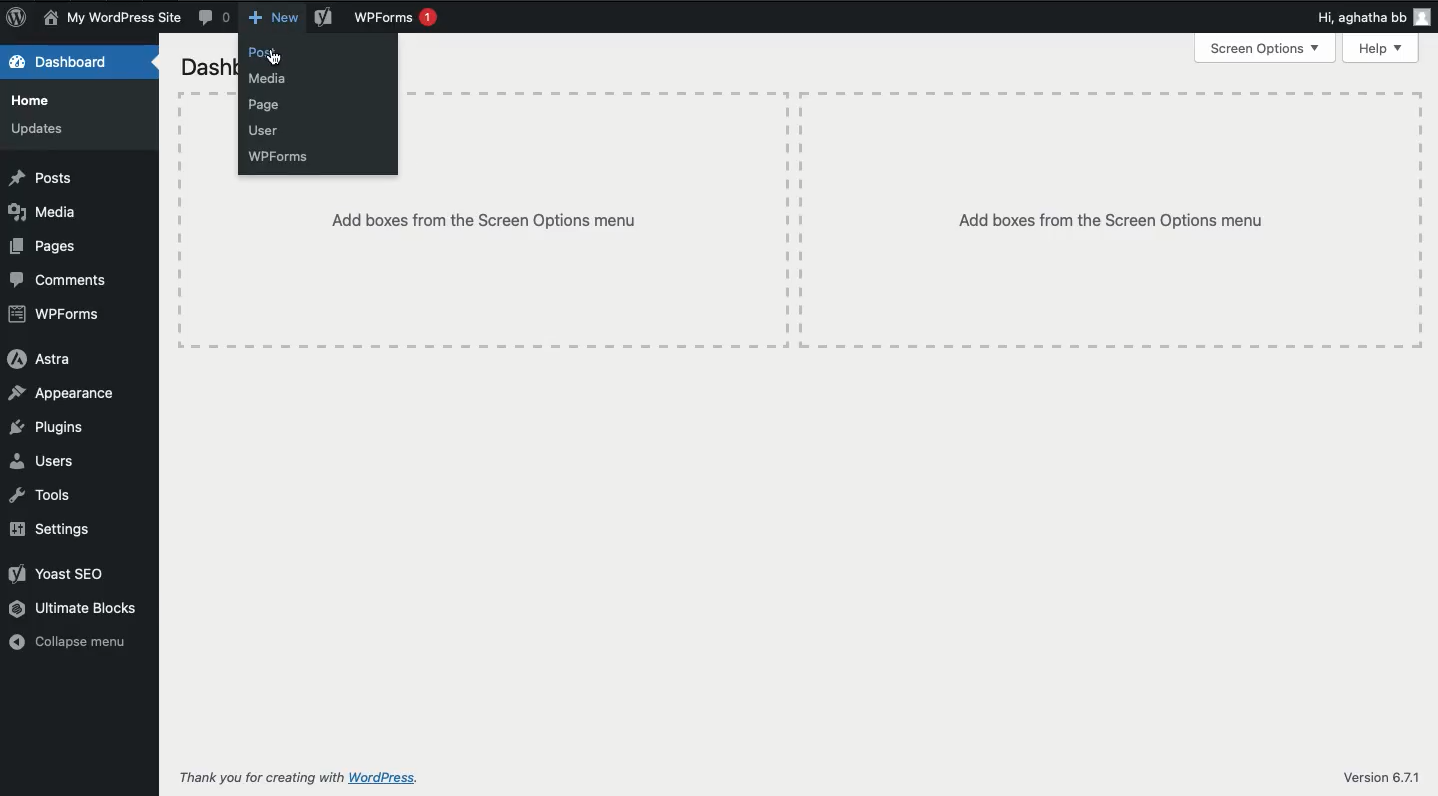  What do you see at coordinates (277, 79) in the screenshot?
I see `Media` at bounding box center [277, 79].